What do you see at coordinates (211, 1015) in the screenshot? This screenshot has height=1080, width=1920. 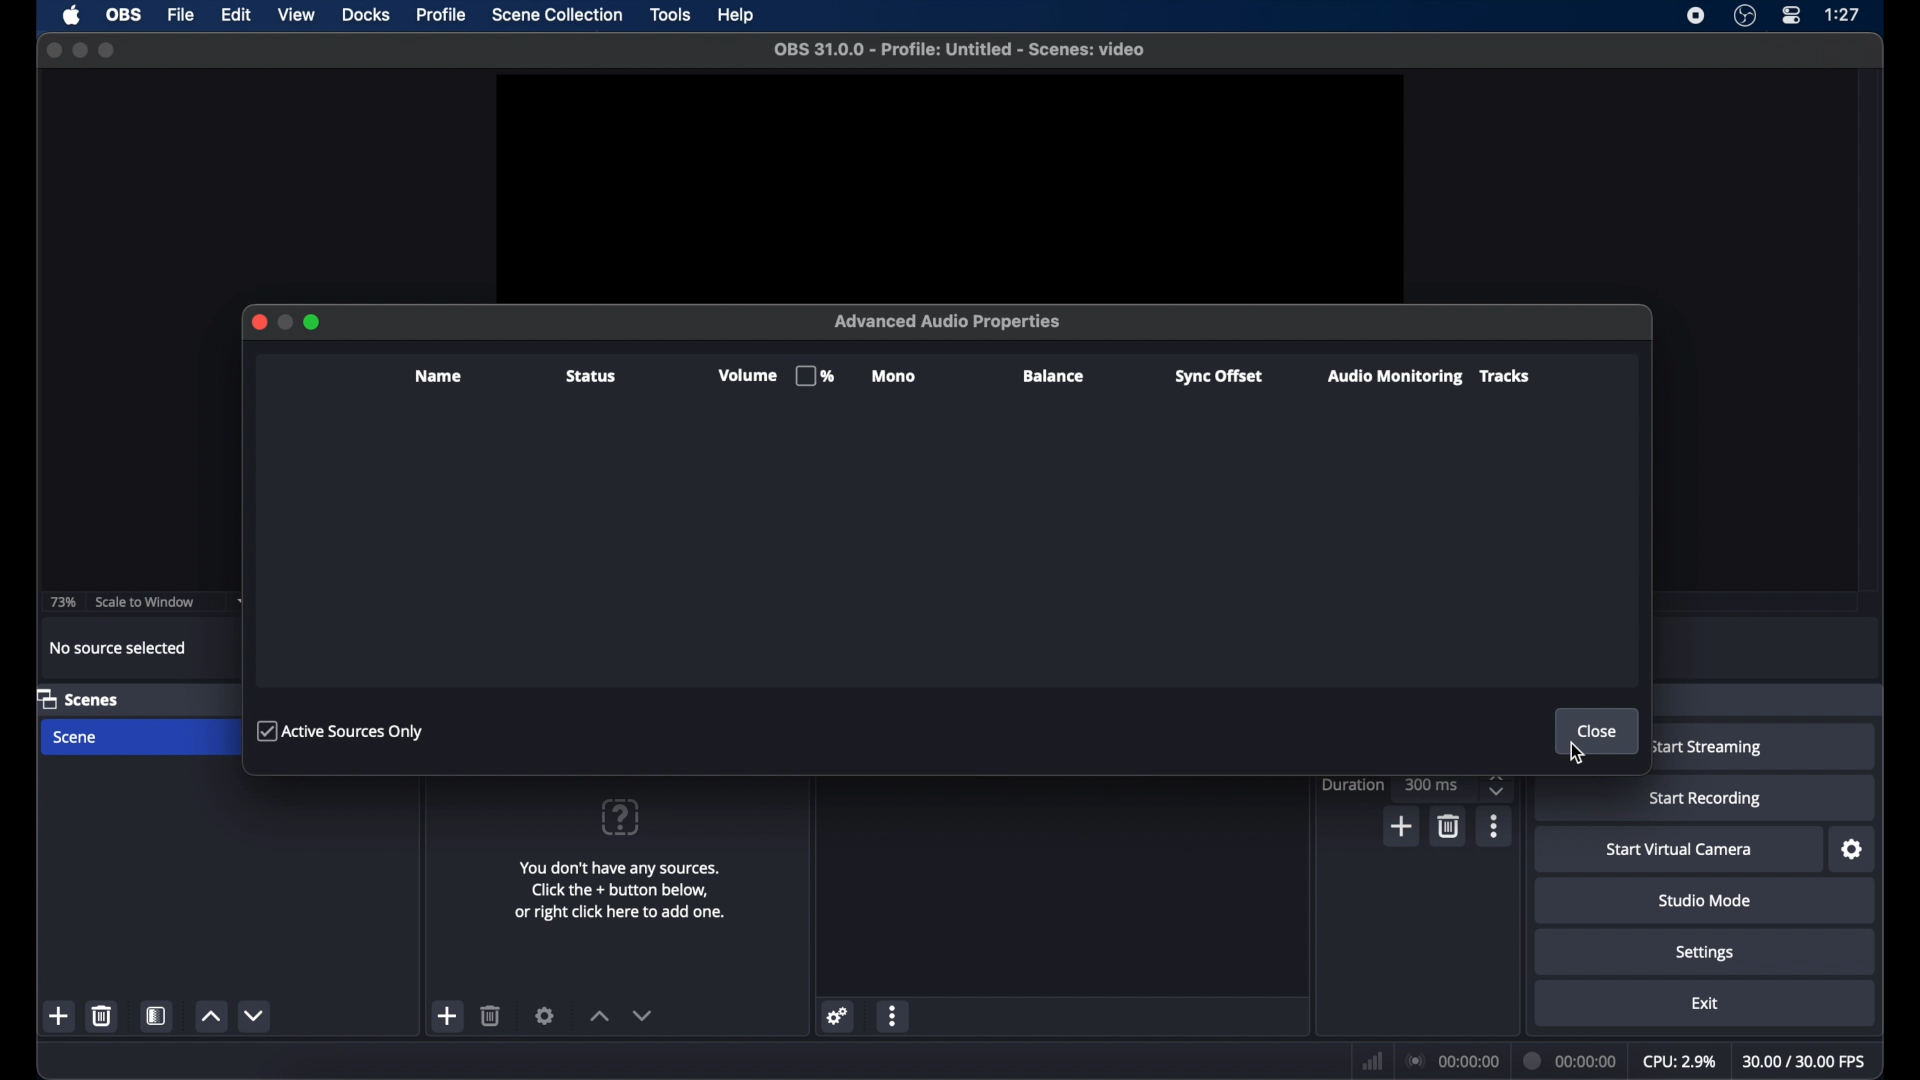 I see `increment` at bounding box center [211, 1015].